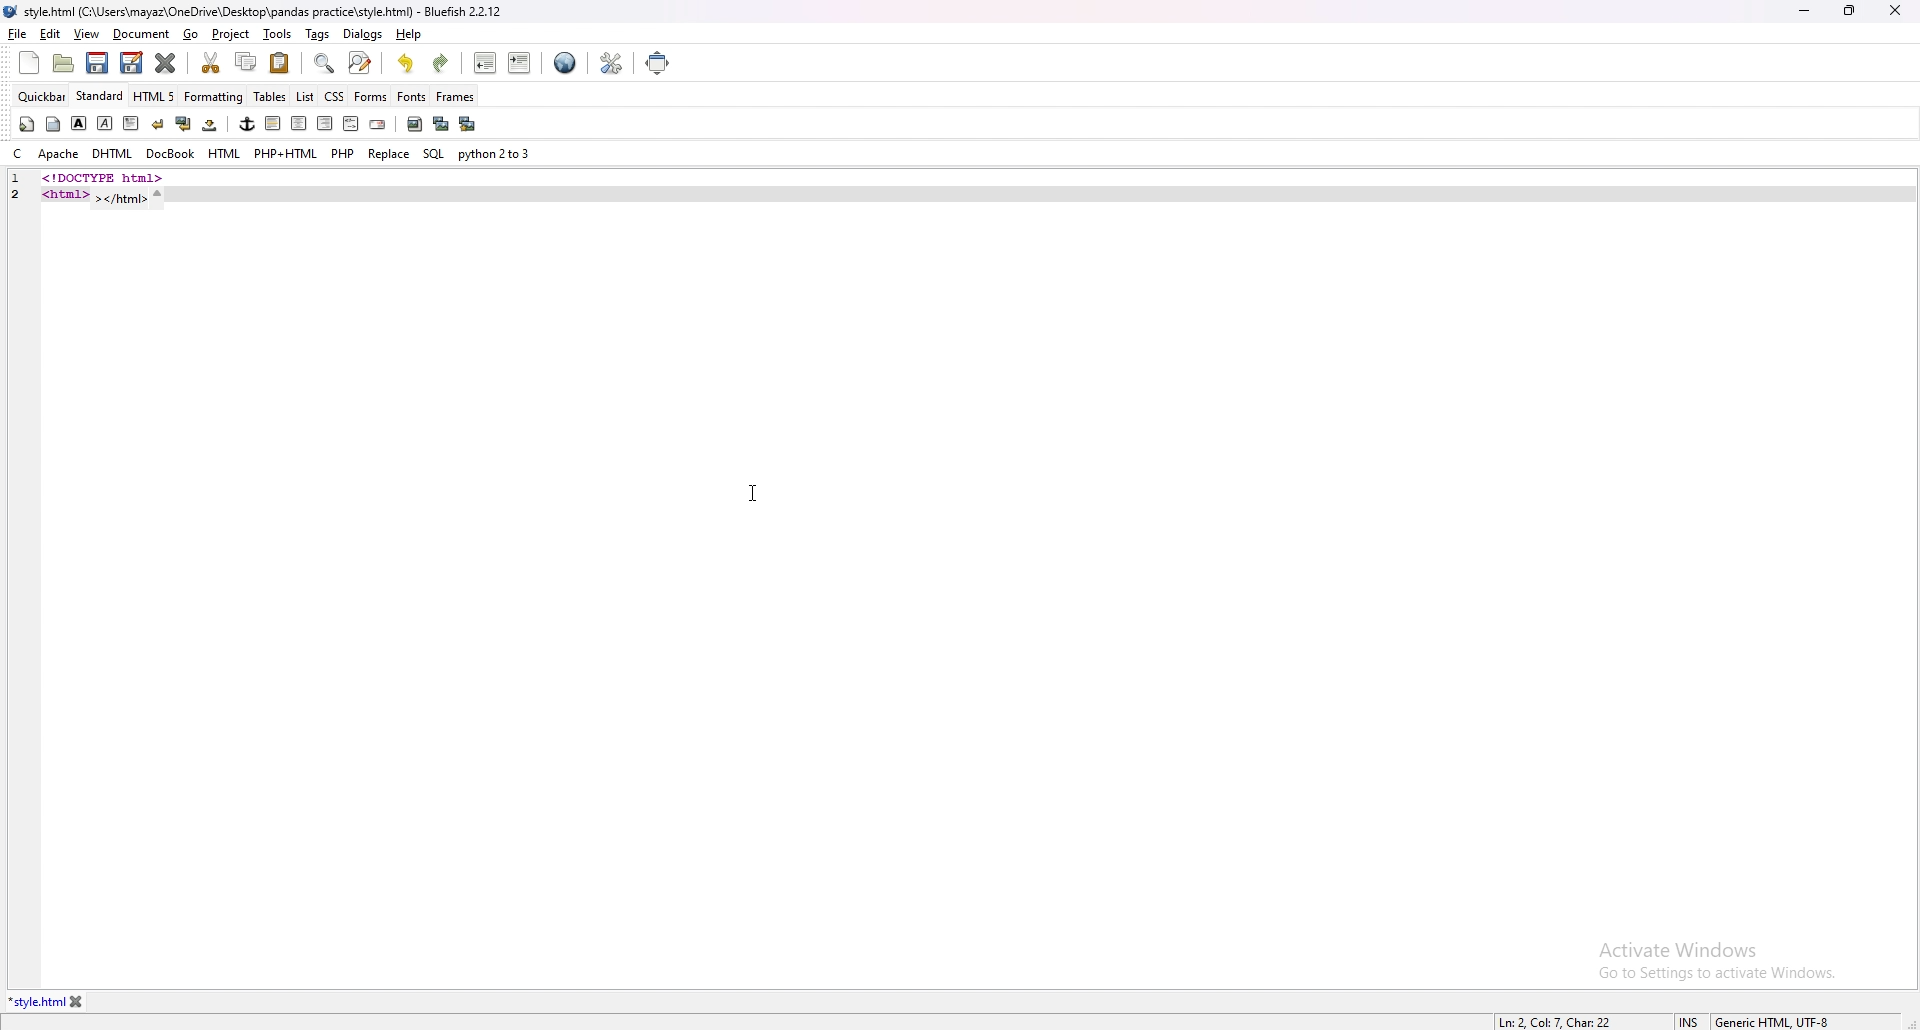 The image size is (1920, 1030). What do you see at coordinates (170, 154) in the screenshot?
I see `docbook` at bounding box center [170, 154].